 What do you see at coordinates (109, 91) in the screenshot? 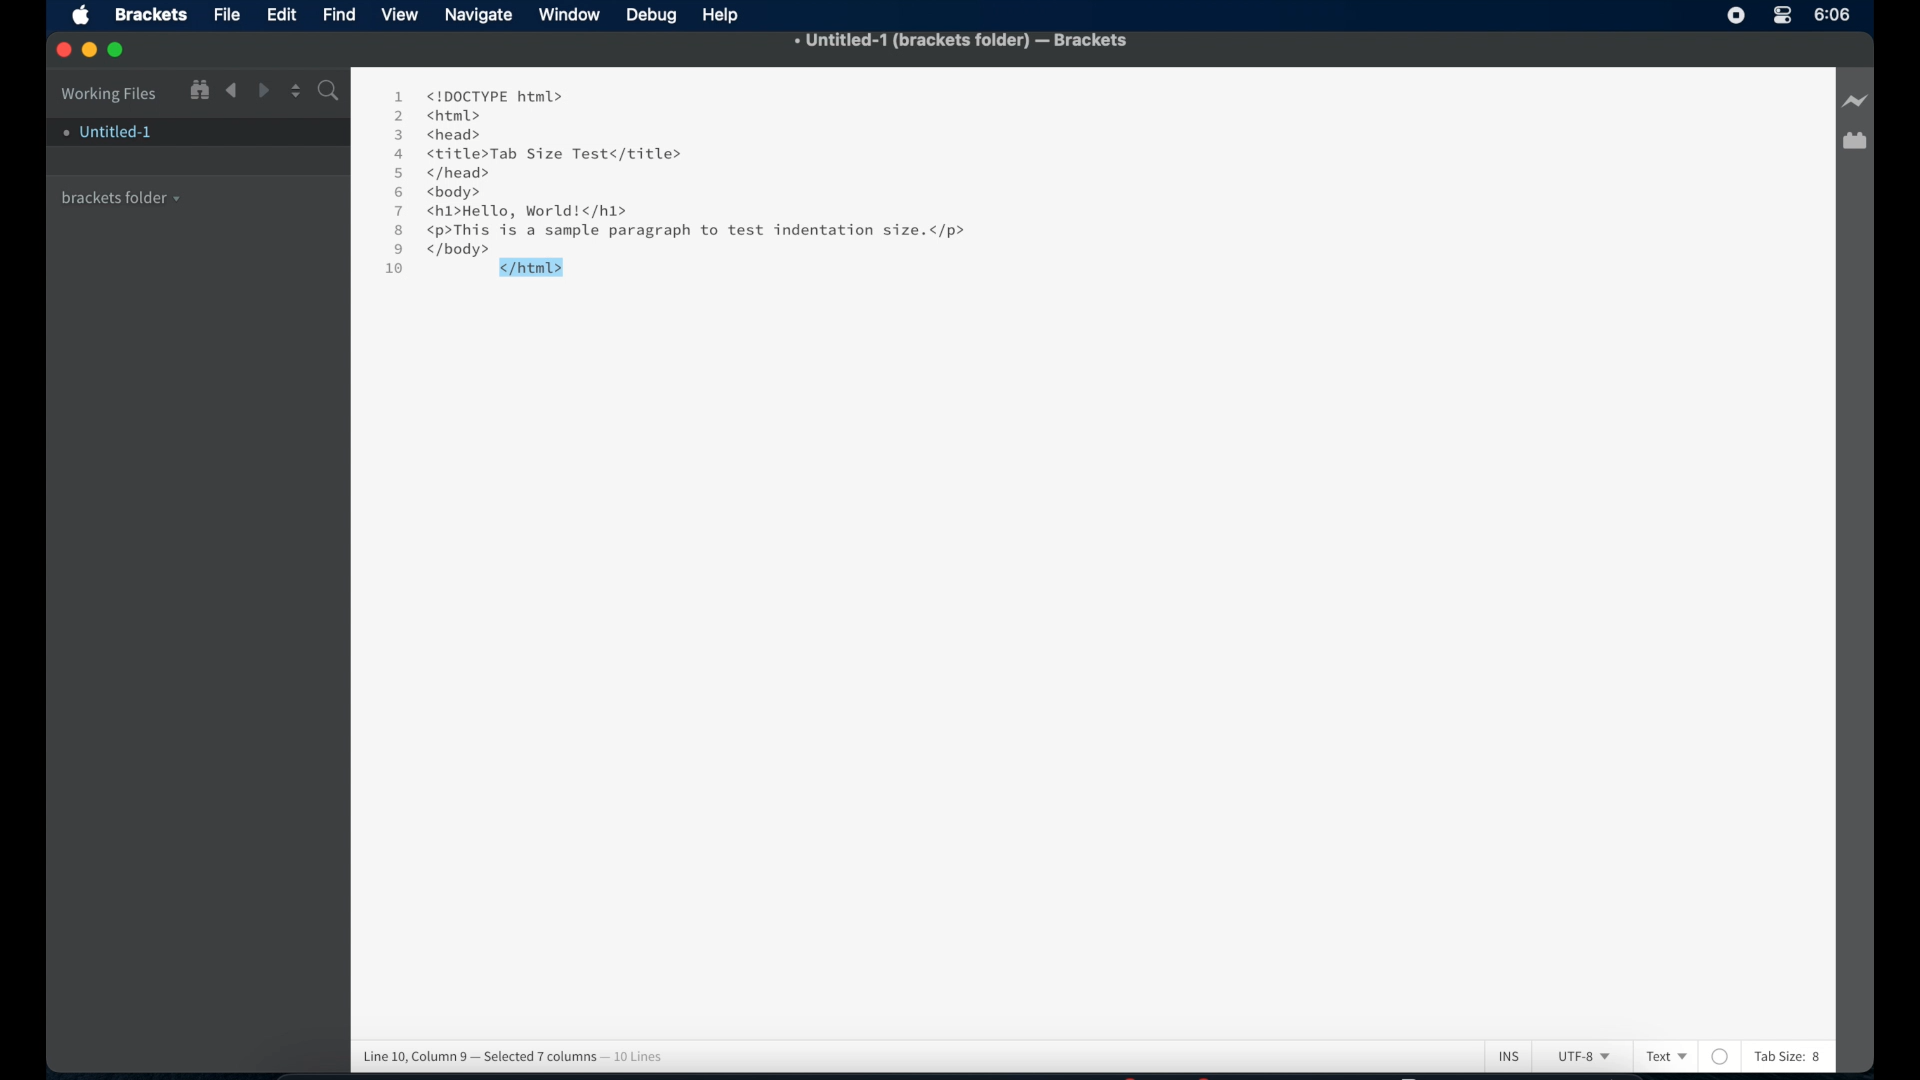
I see `Working Files` at bounding box center [109, 91].